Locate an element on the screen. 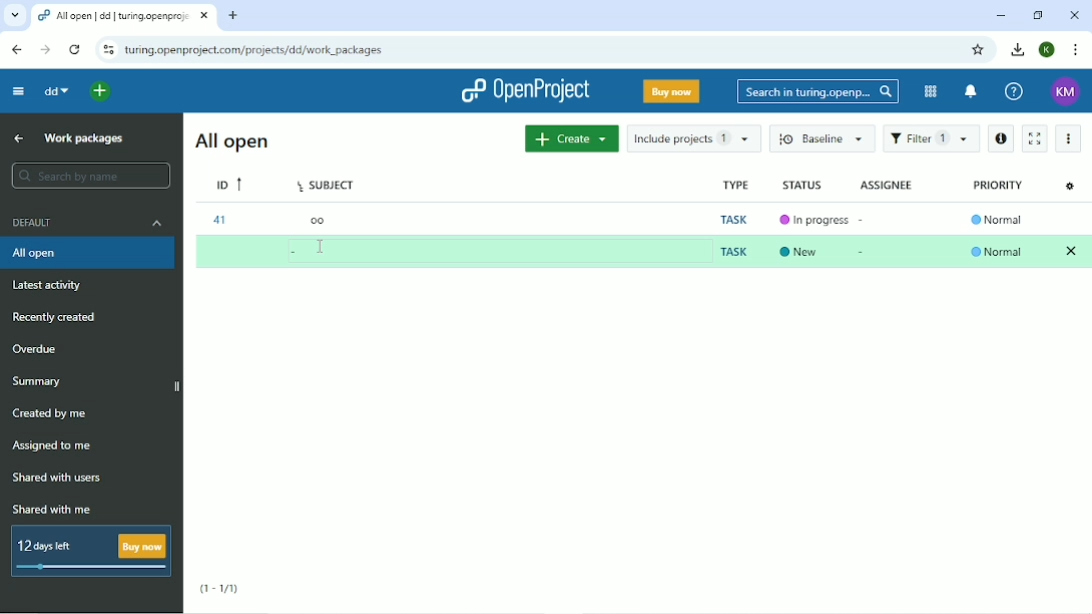  Forward is located at coordinates (46, 49).